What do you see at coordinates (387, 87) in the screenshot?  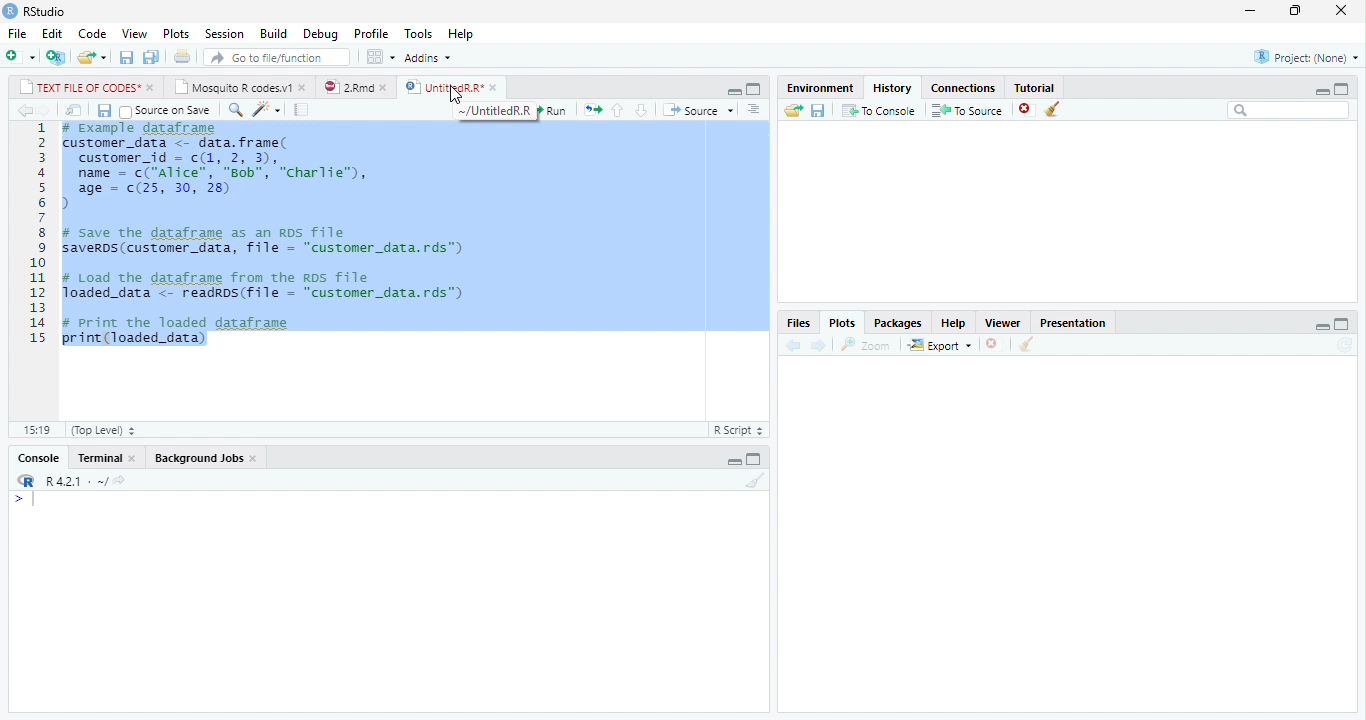 I see `close` at bounding box center [387, 87].